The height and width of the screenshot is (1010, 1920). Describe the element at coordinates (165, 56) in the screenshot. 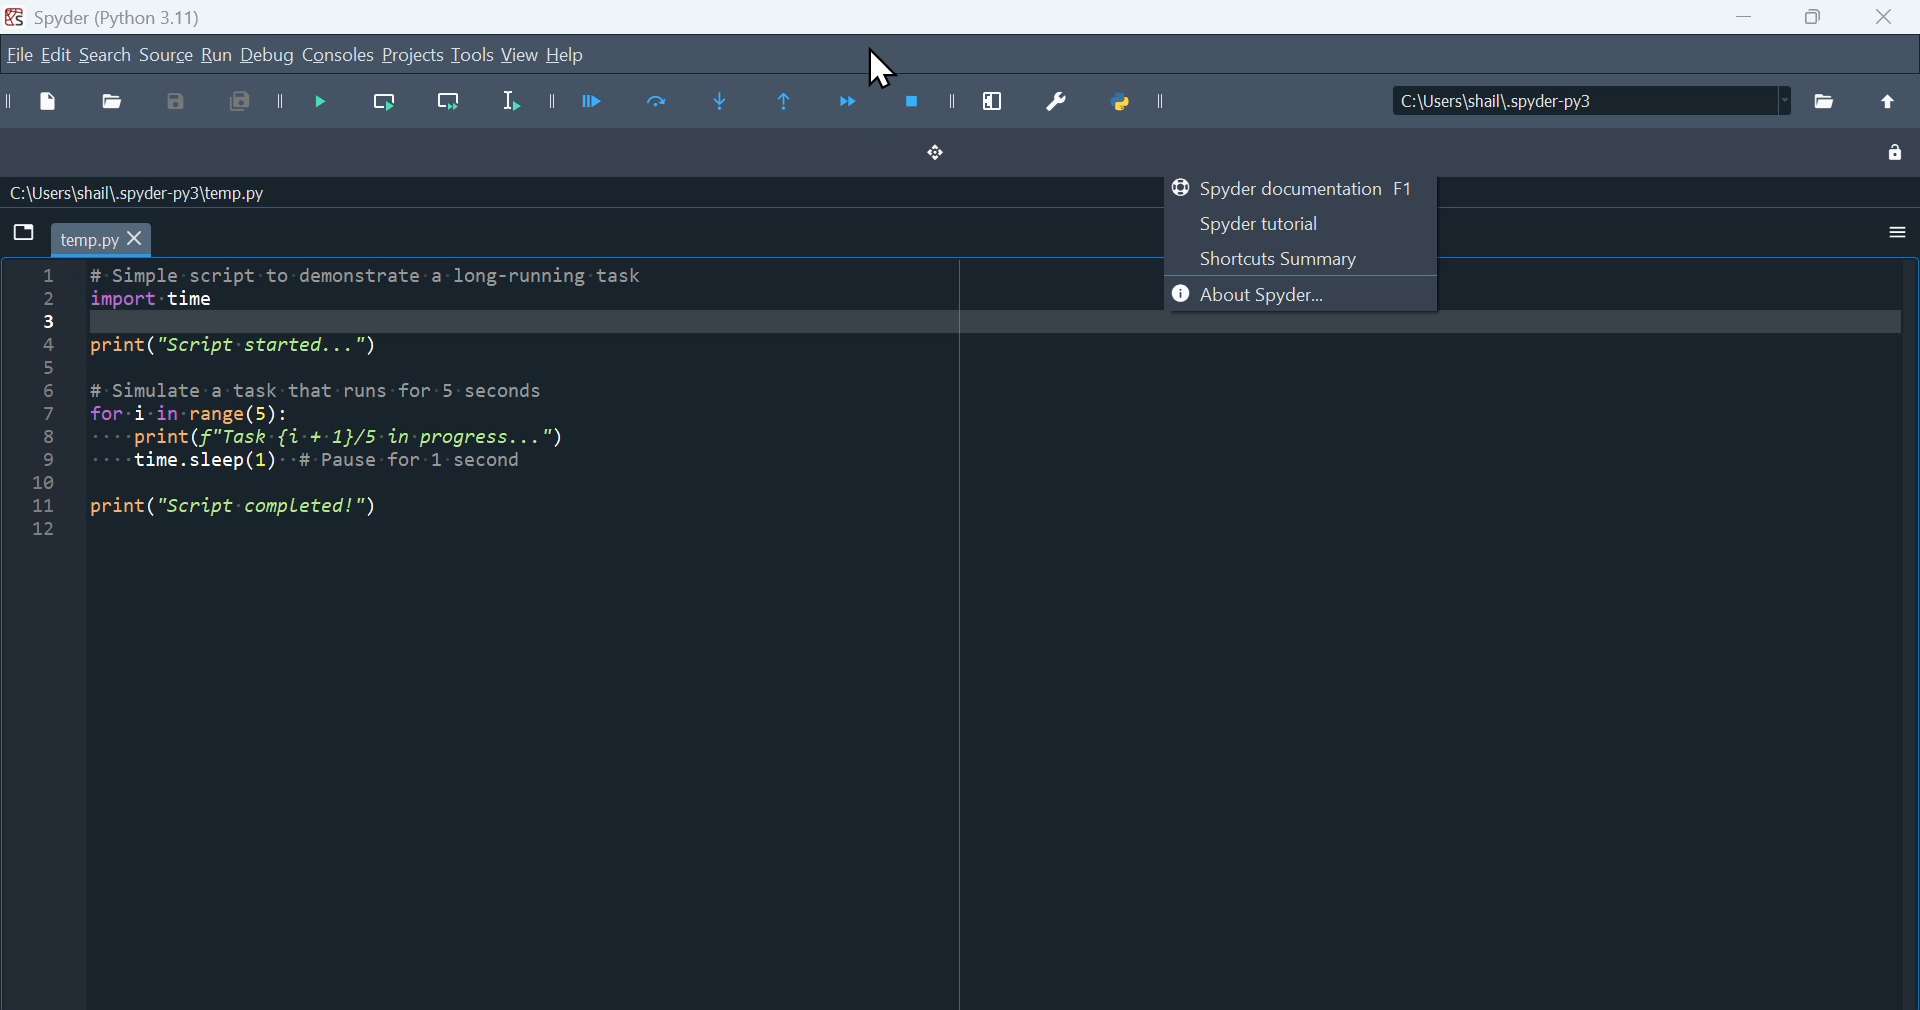

I see `Source` at that location.